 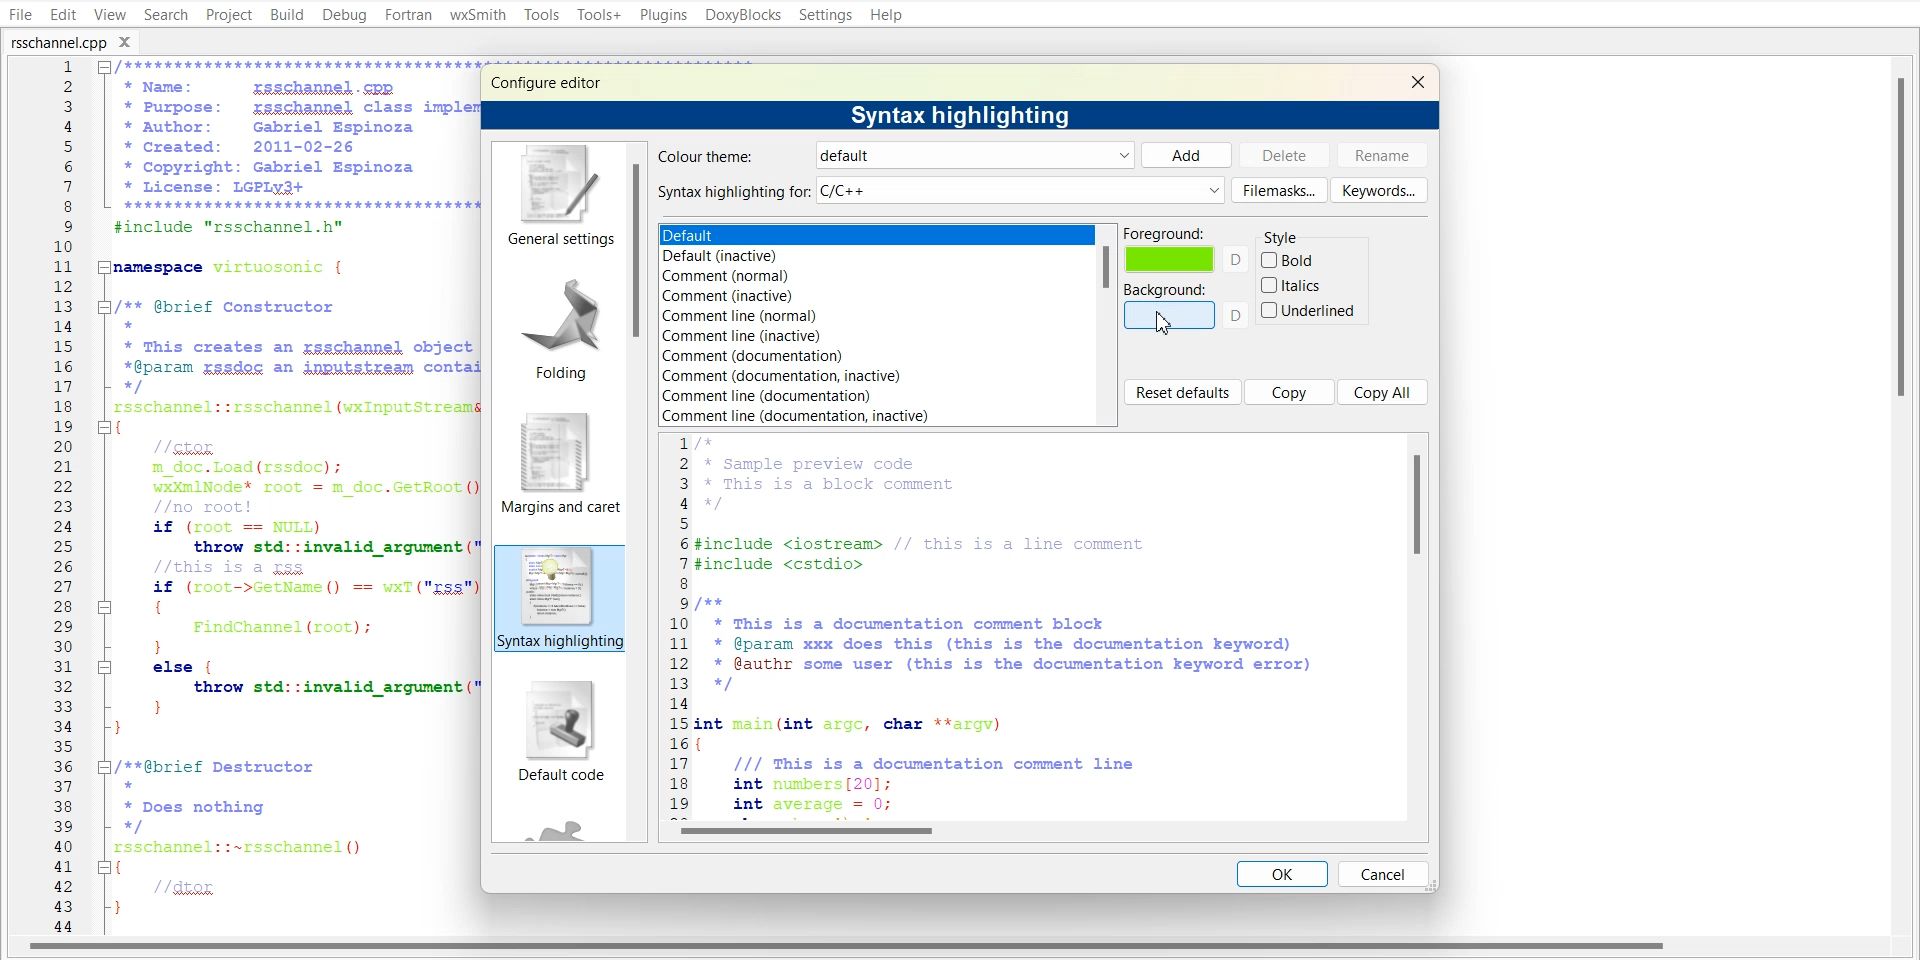 I want to click on Keywords, so click(x=1379, y=189).